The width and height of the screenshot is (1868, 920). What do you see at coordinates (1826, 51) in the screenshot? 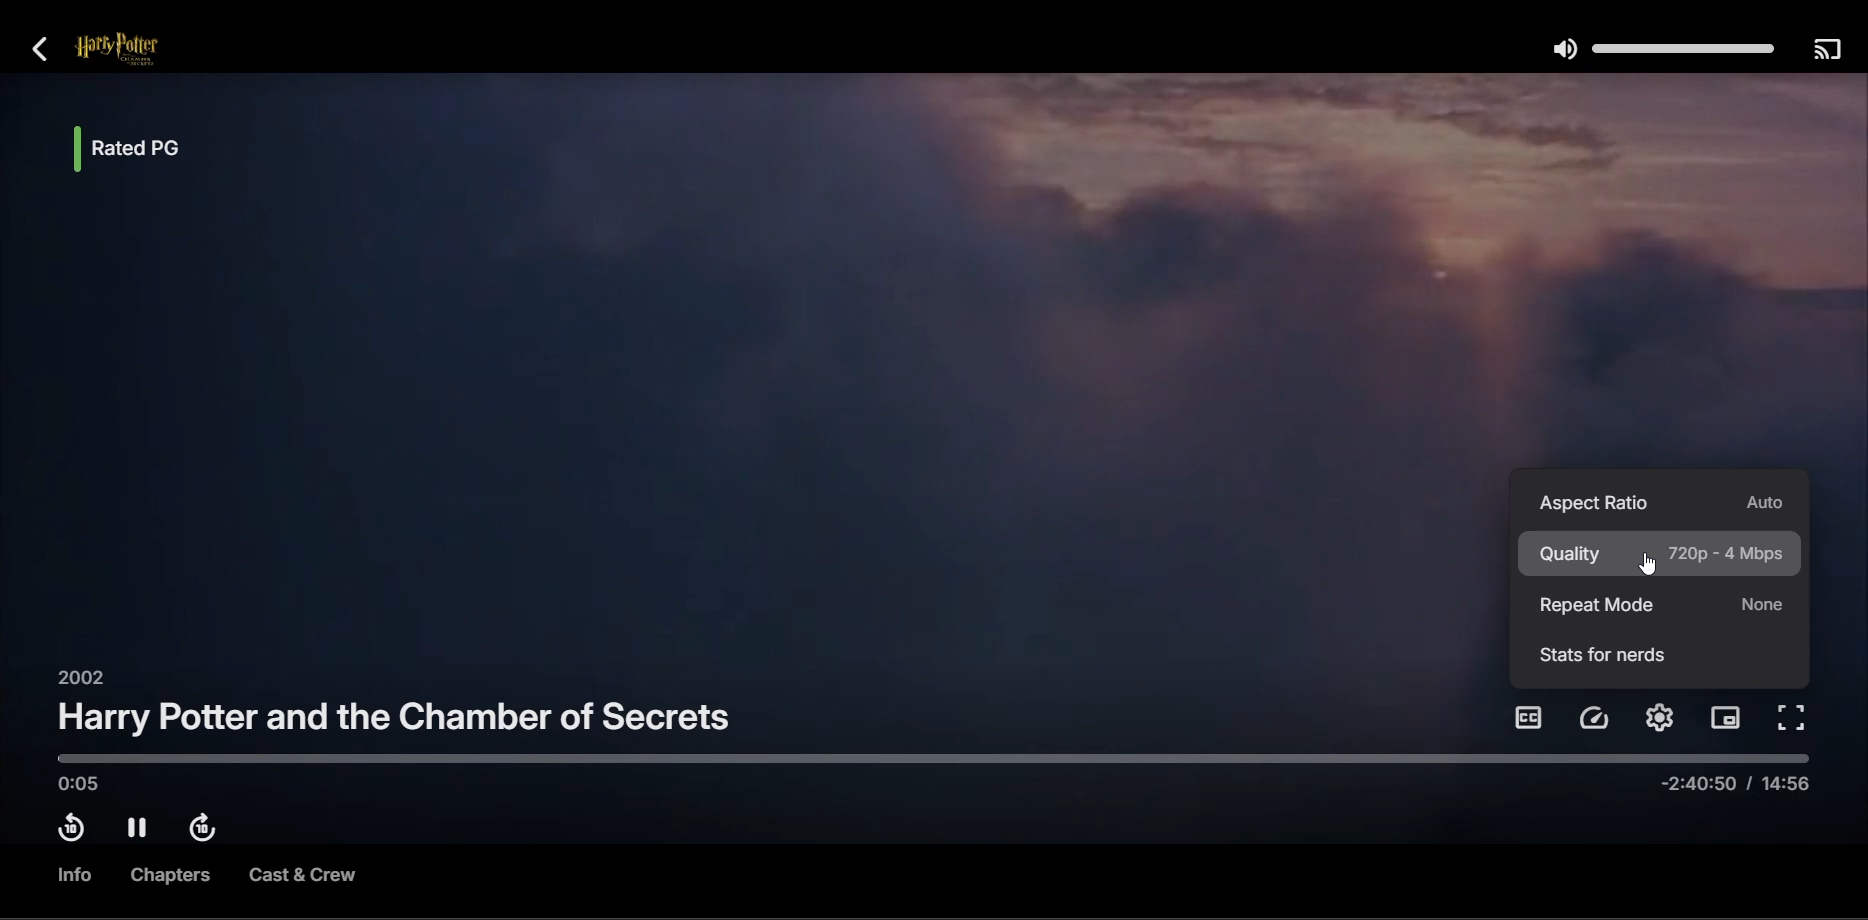
I see `Play on another device` at bounding box center [1826, 51].